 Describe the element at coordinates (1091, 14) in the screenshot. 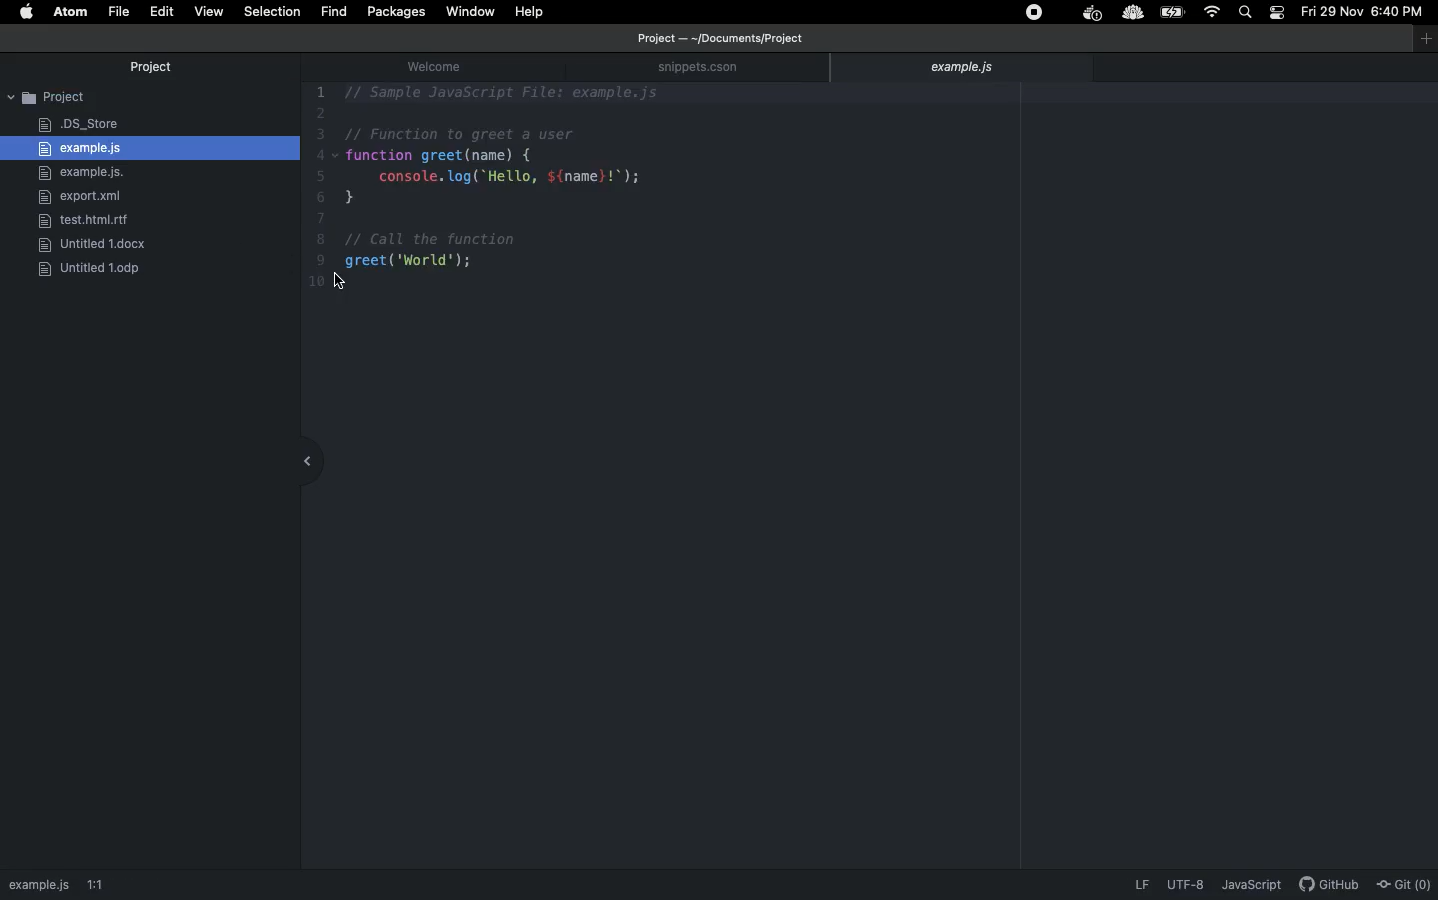

I see `extension` at that location.